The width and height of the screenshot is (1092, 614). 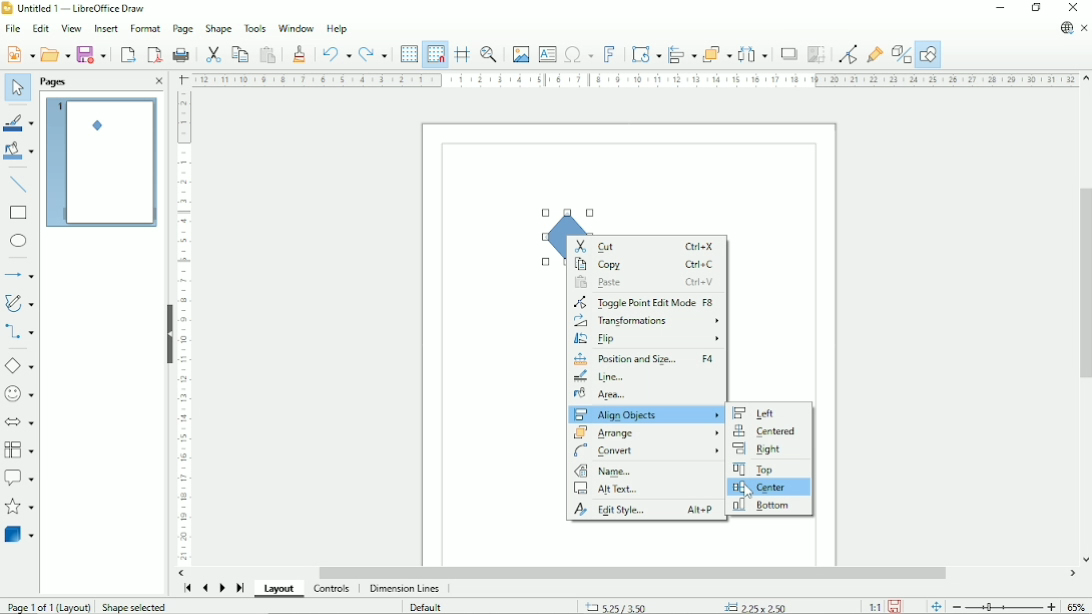 I want to click on Line, so click(x=648, y=376).